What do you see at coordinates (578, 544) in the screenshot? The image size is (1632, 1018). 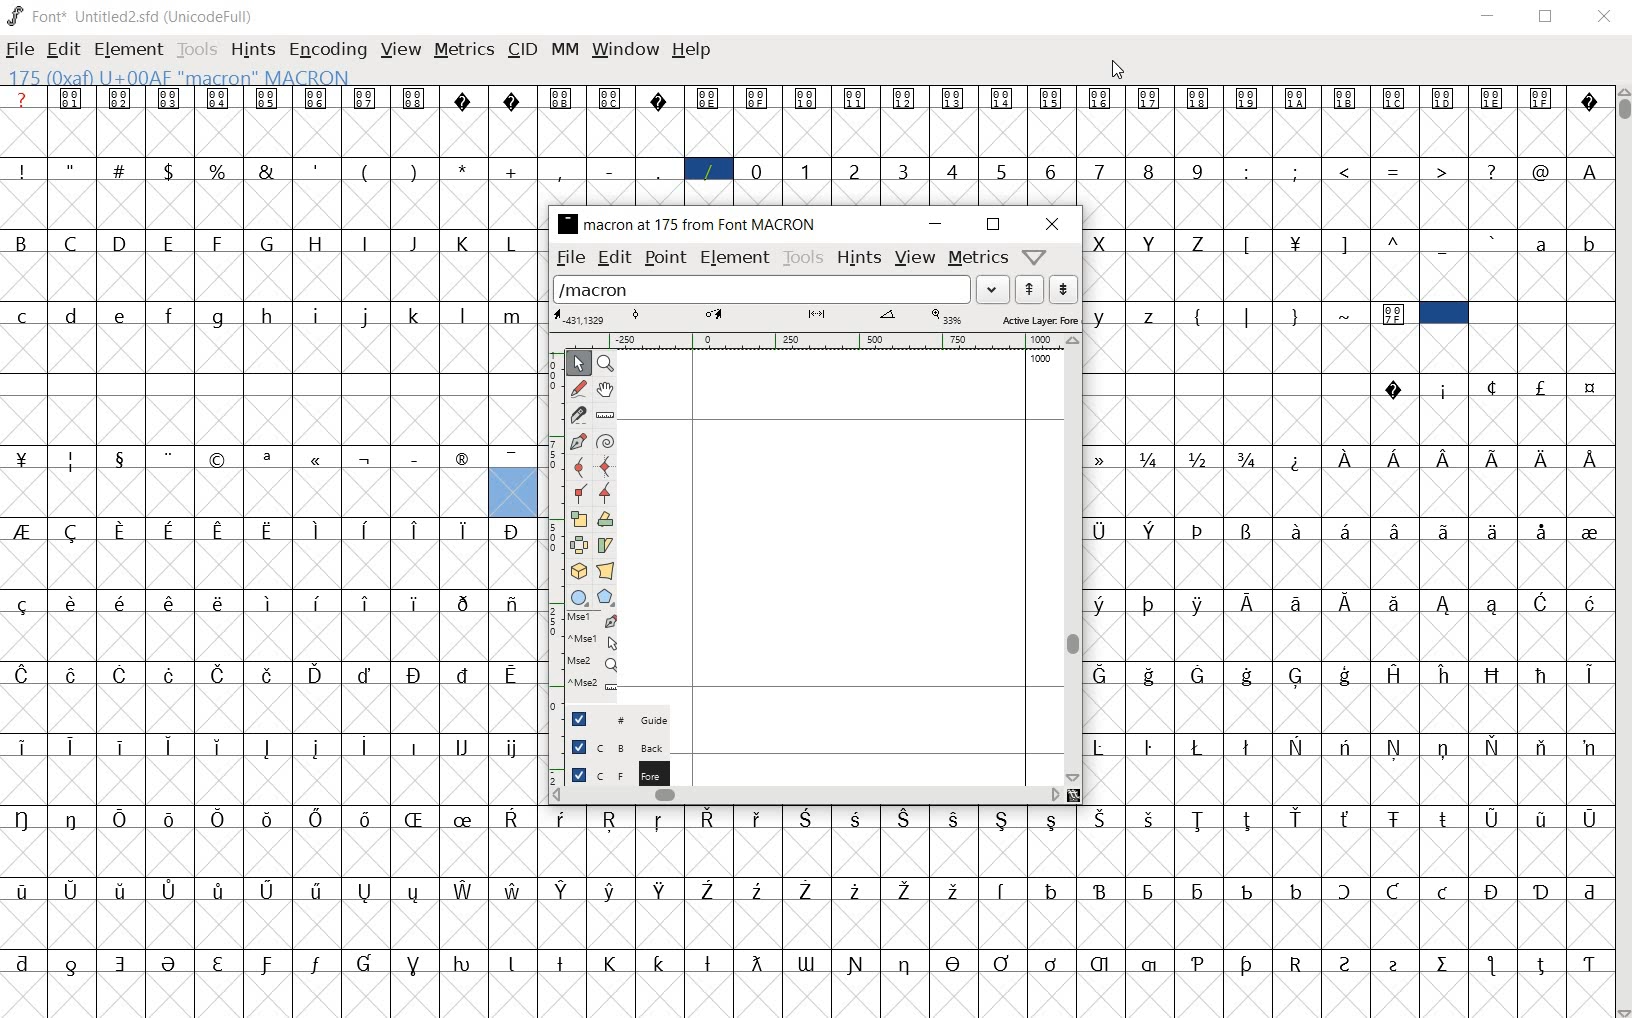 I see `flip` at bounding box center [578, 544].